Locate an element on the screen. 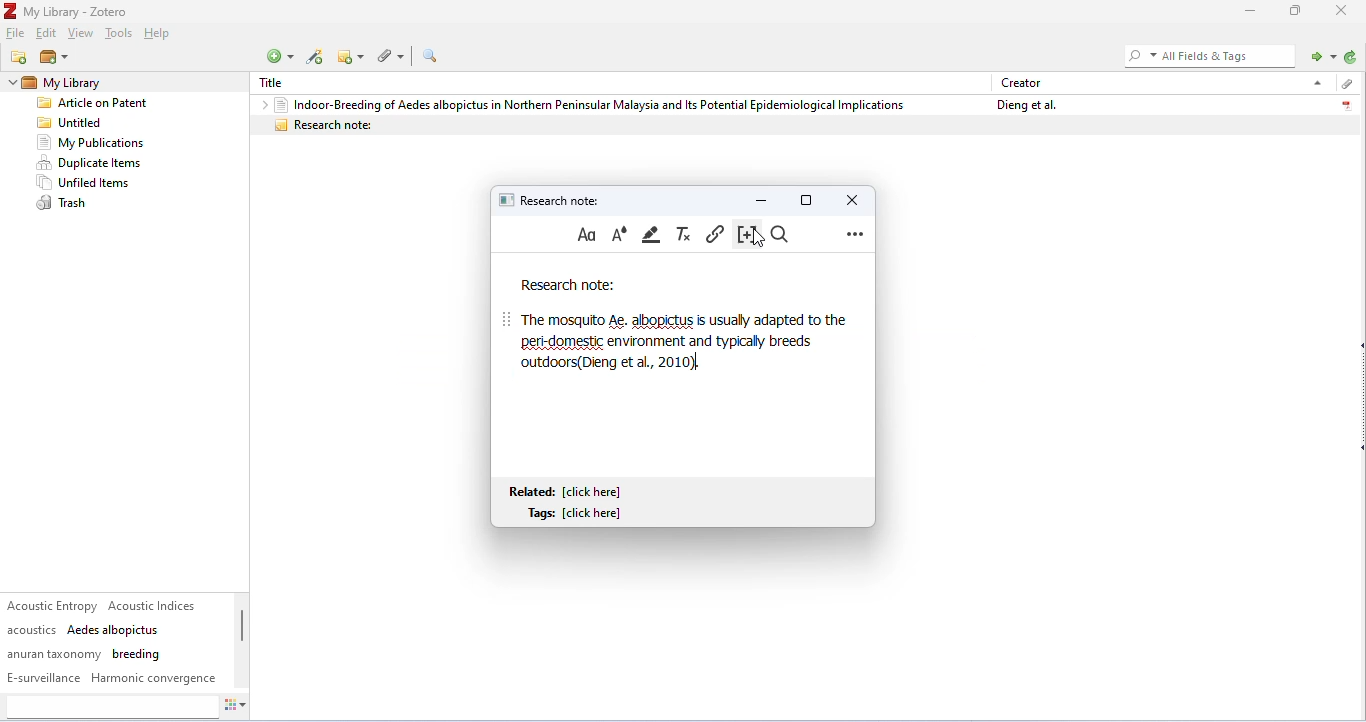 The width and height of the screenshot is (1366, 722). new collection is located at coordinates (20, 57).